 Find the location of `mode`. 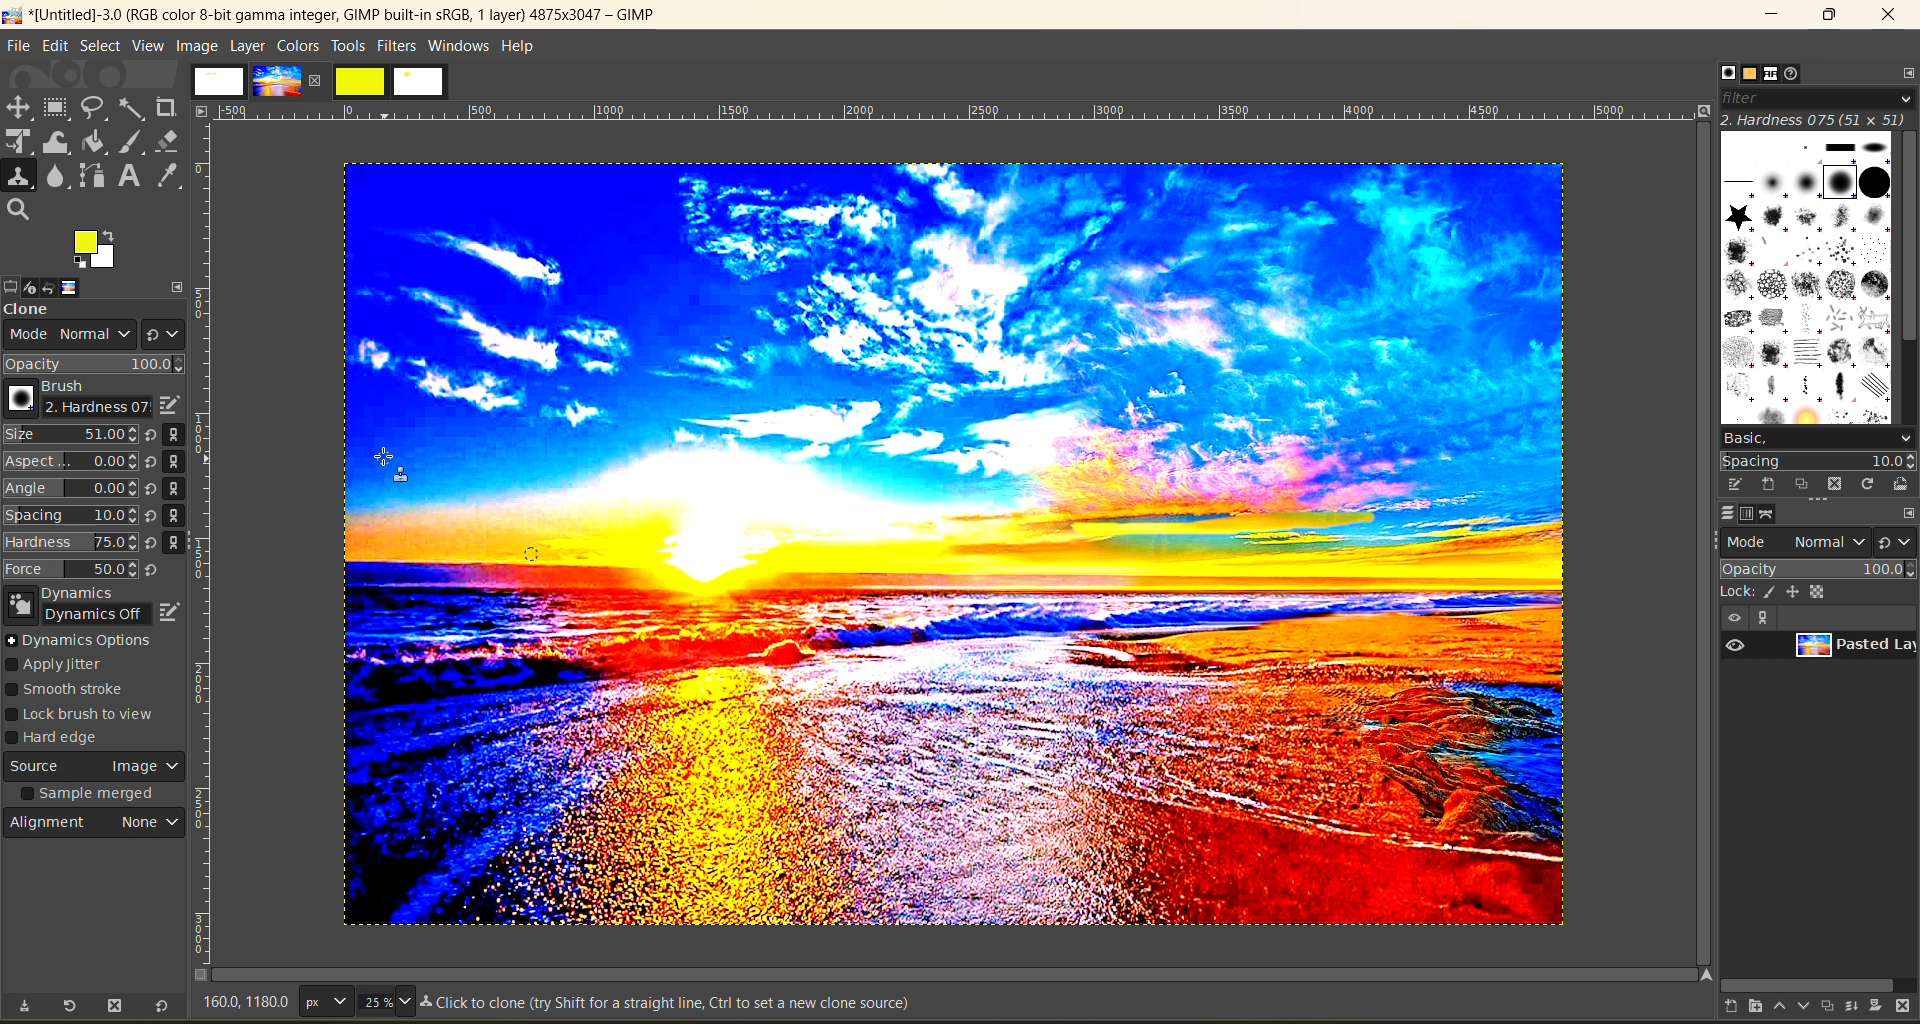

mode is located at coordinates (1797, 540).